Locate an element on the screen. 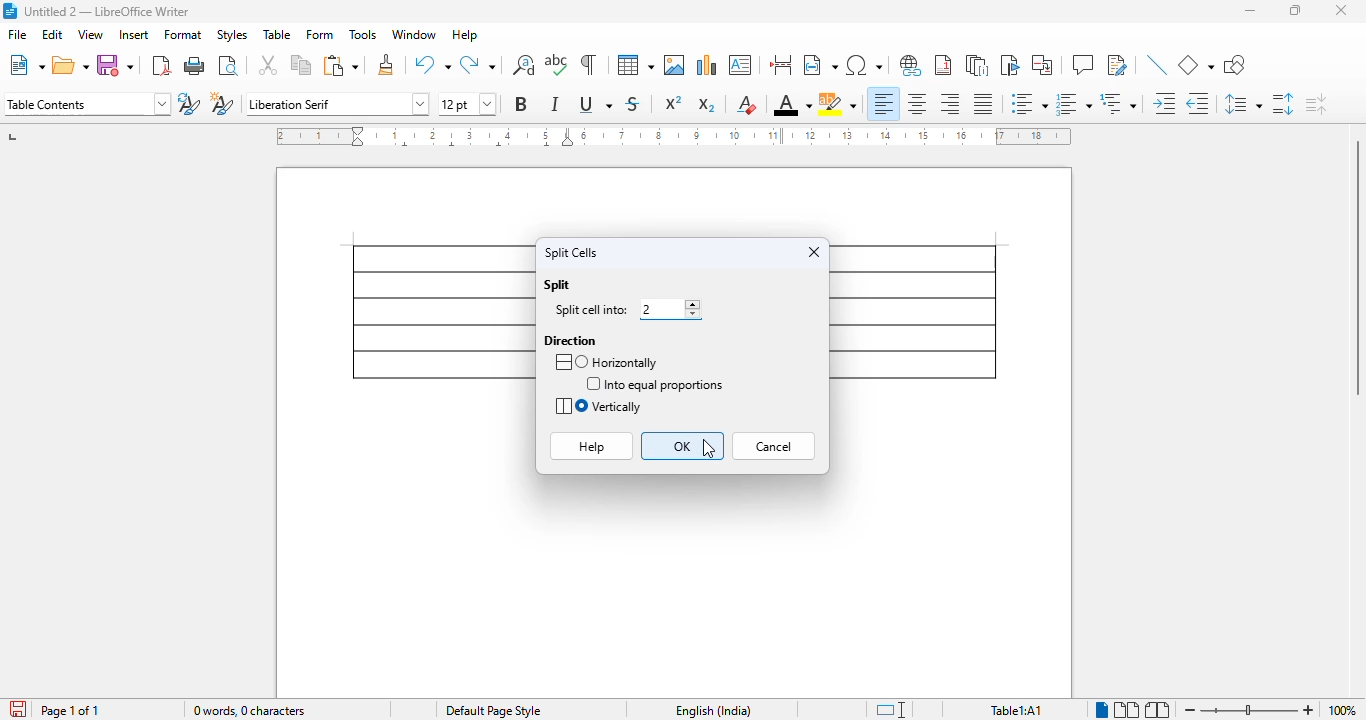 The height and width of the screenshot is (720, 1366). close is located at coordinates (814, 251).